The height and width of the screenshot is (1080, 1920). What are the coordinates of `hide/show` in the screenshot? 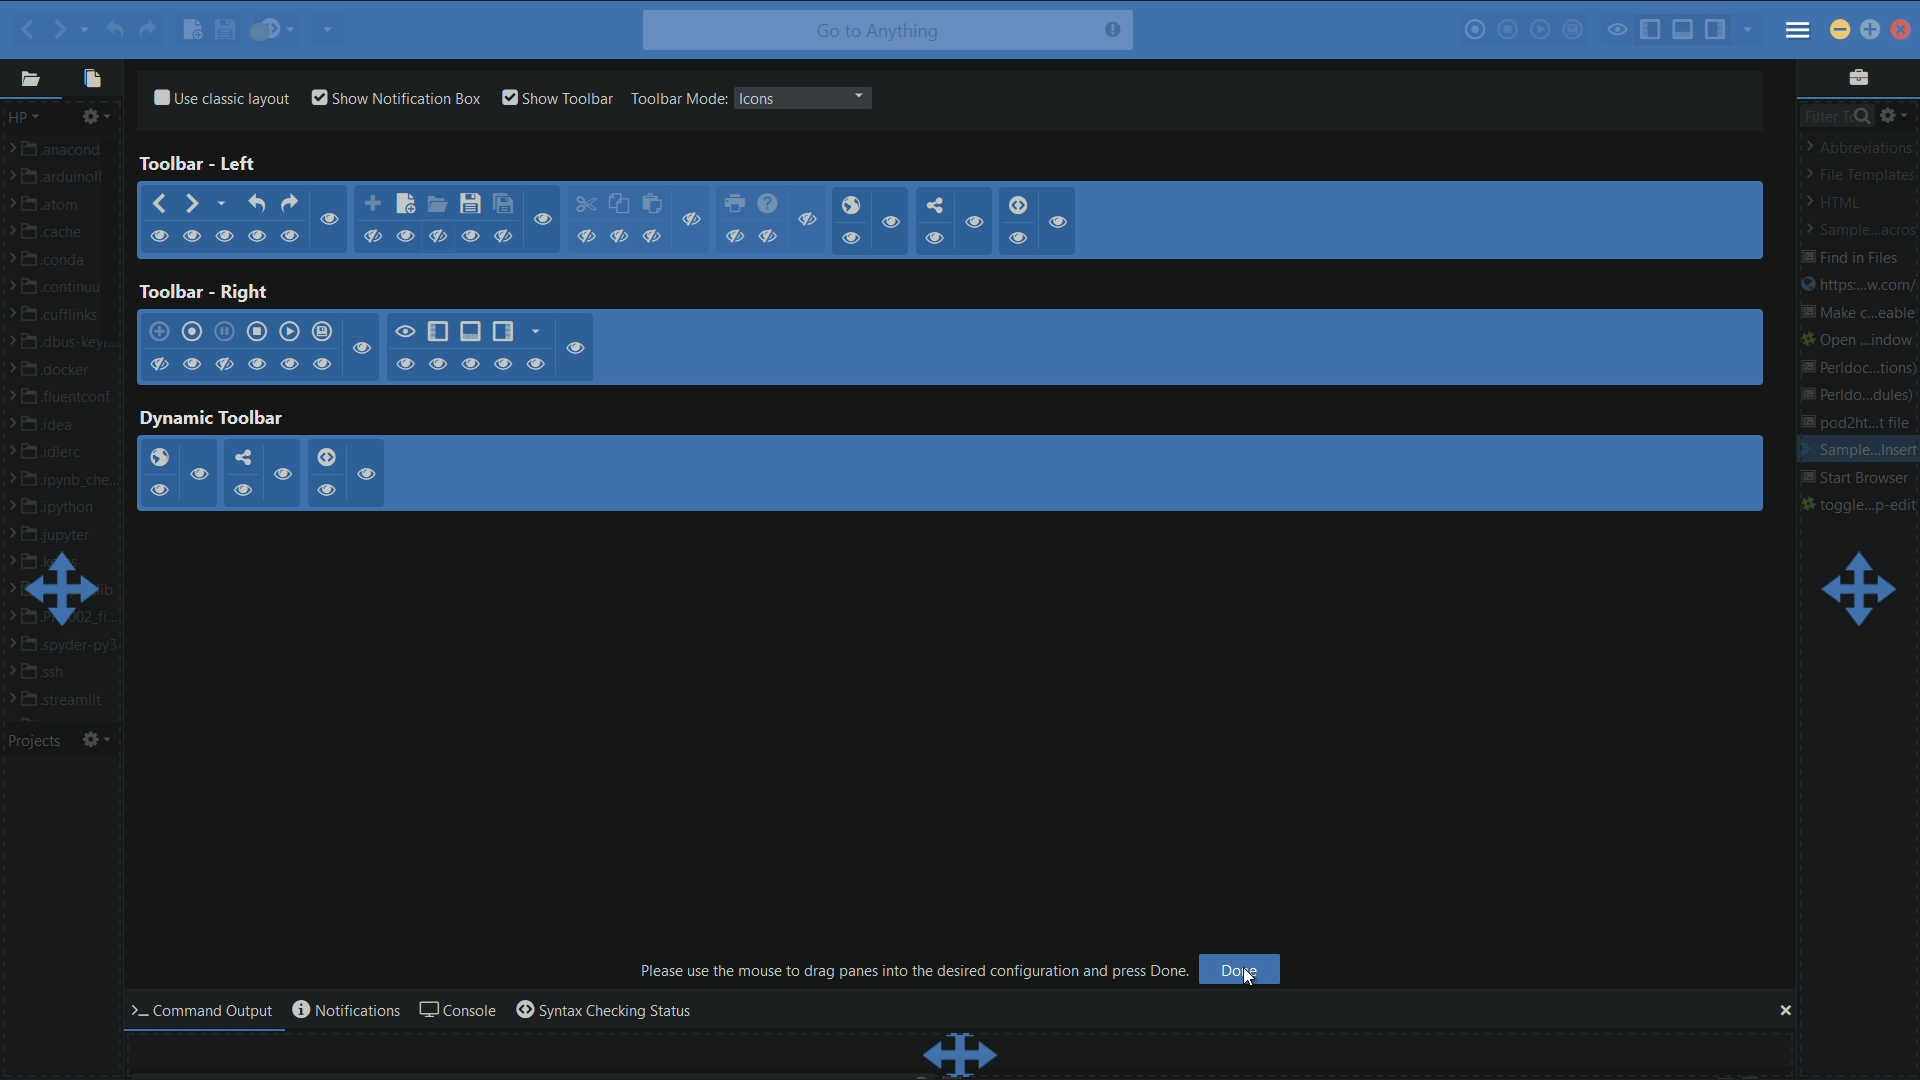 It's located at (191, 364).